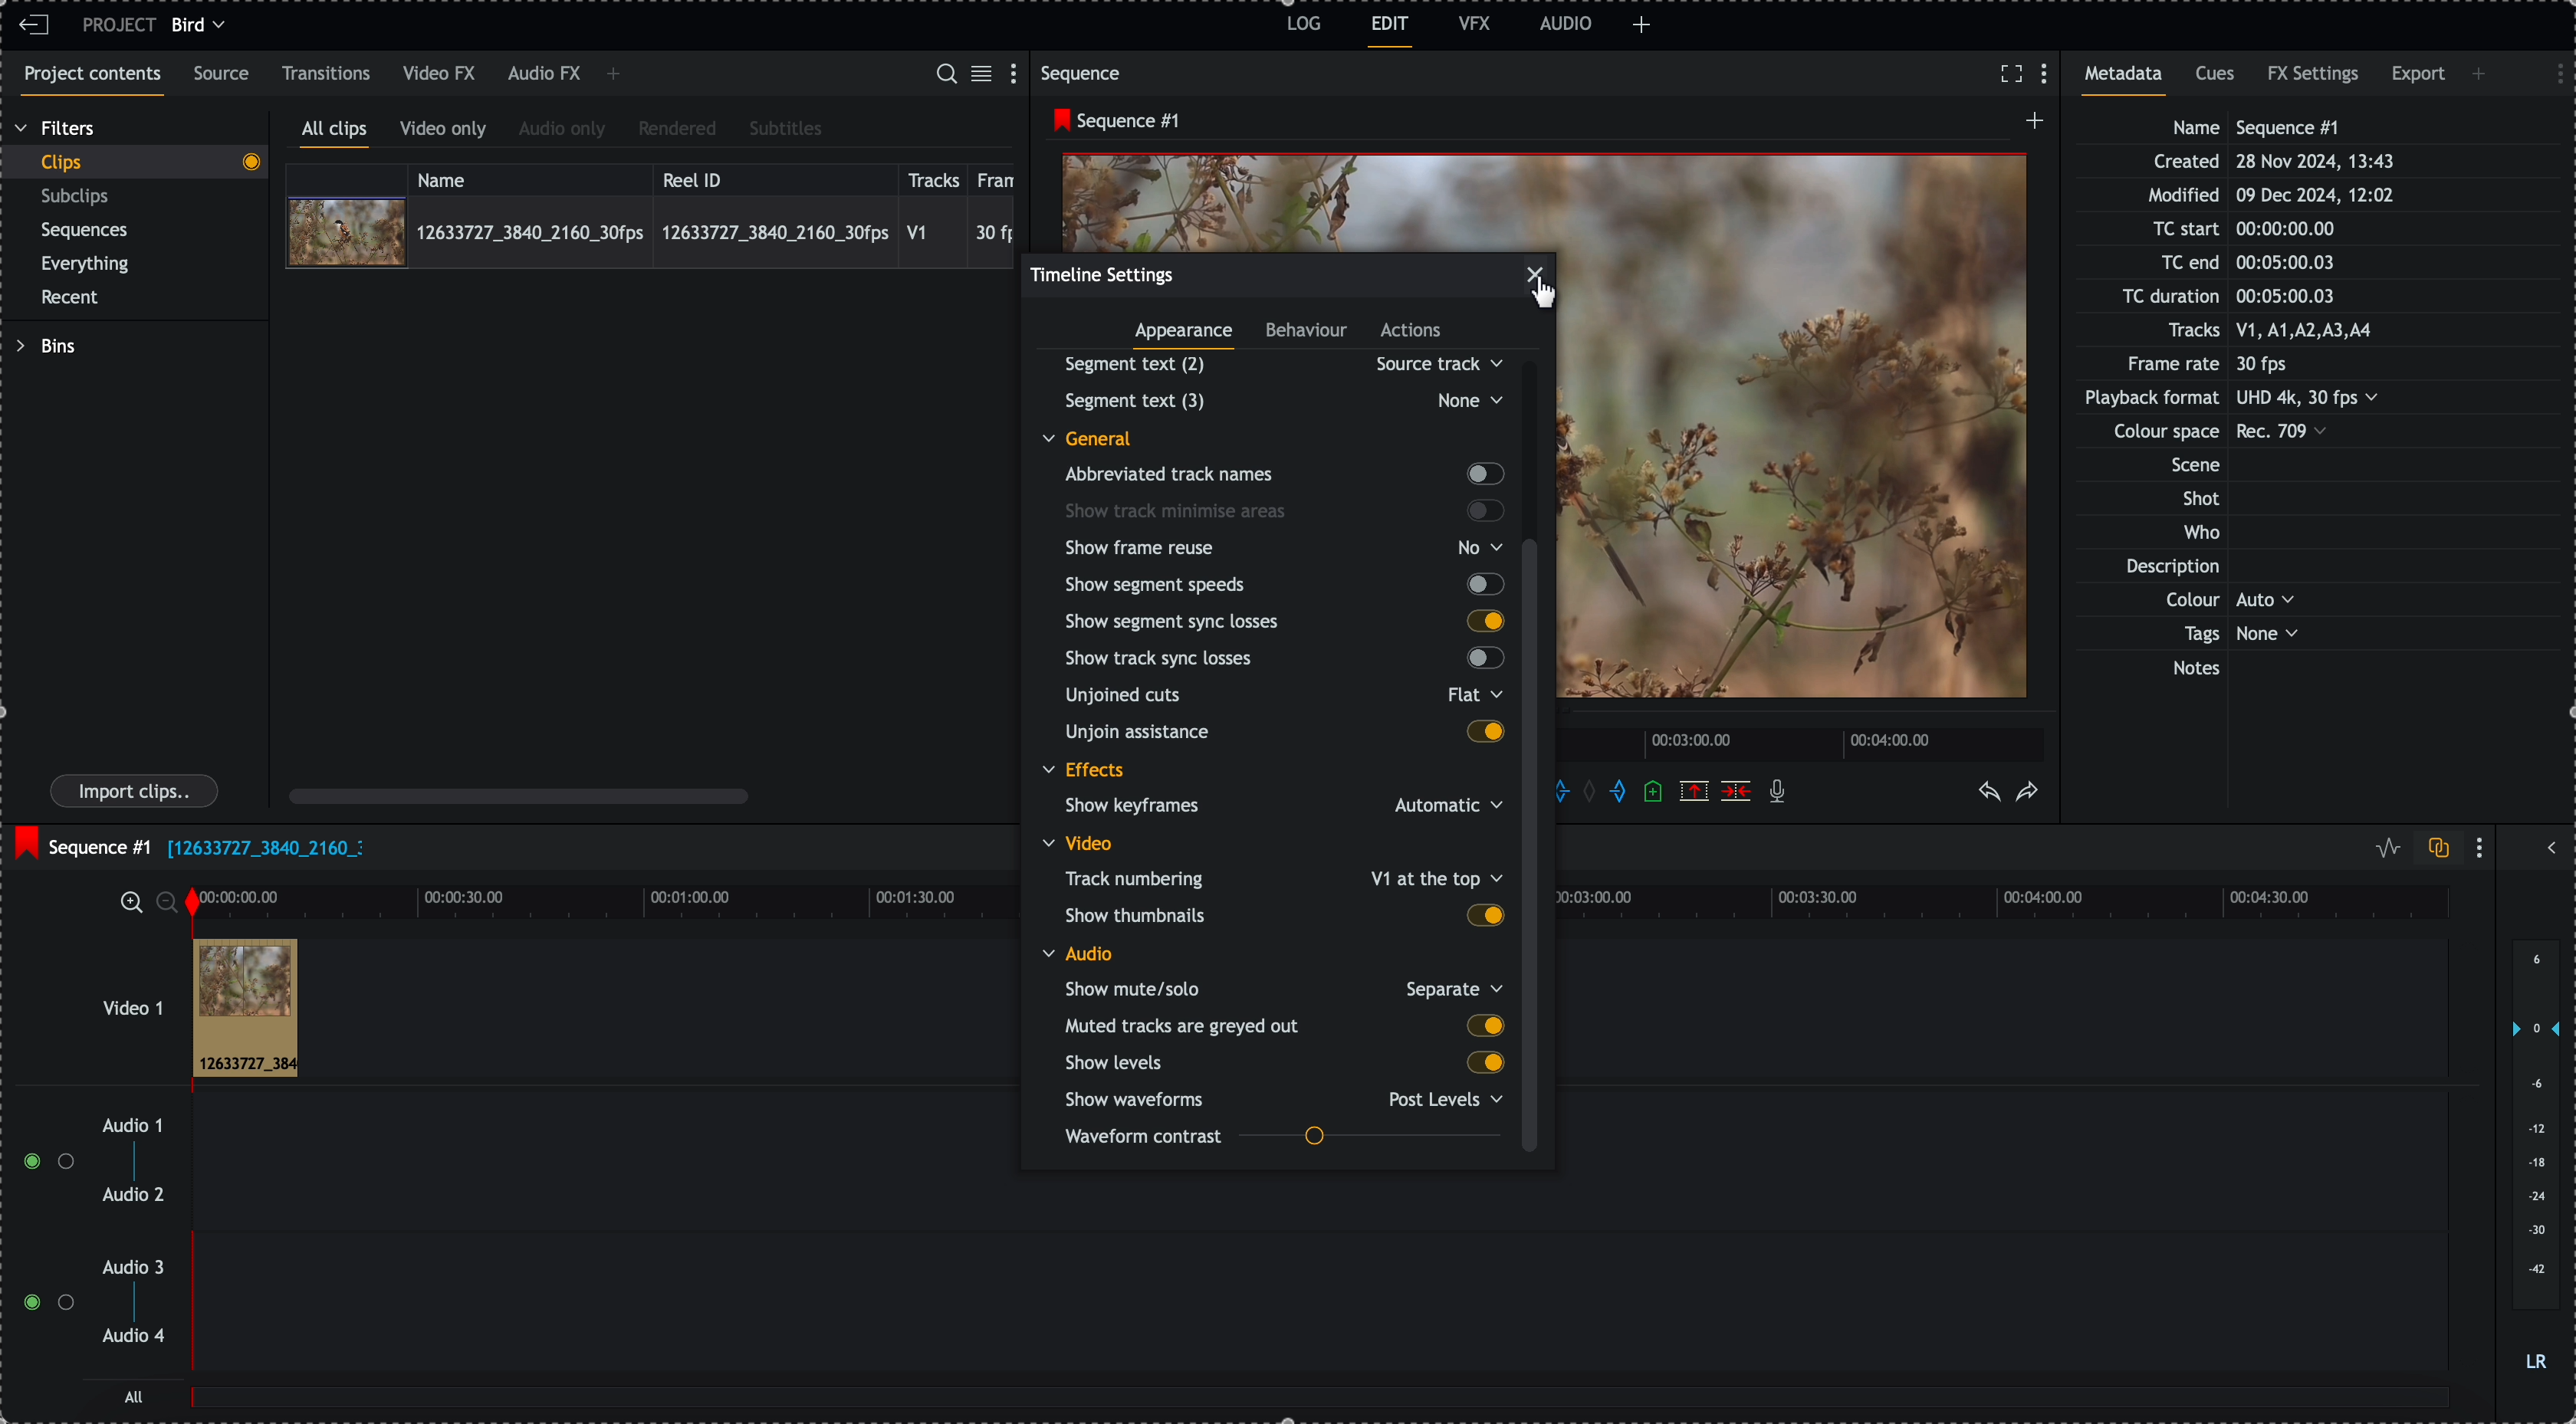 This screenshot has height=1424, width=2576. Describe the element at coordinates (2383, 848) in the screenshot. I see `toggle audio levels editing` at that location.